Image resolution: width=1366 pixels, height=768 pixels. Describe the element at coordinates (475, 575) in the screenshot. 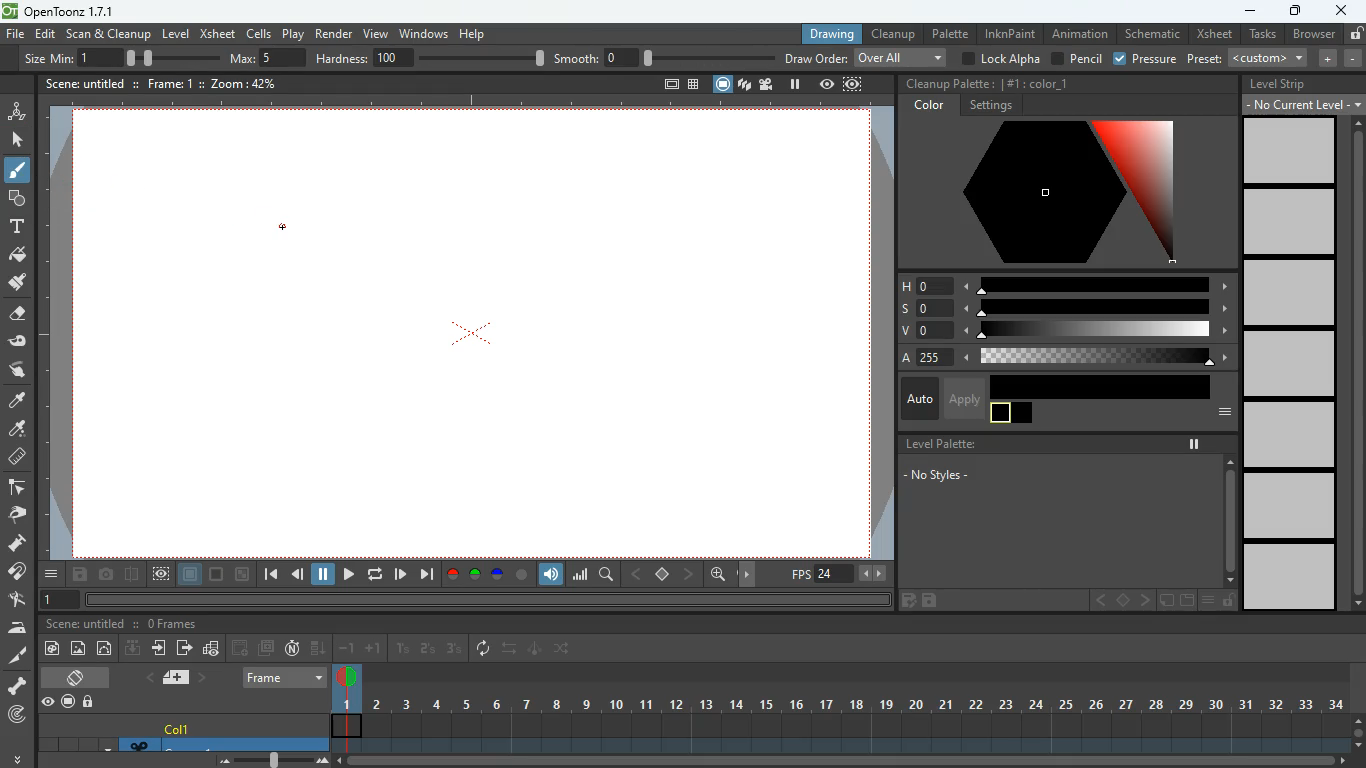

I see `green` at that location.